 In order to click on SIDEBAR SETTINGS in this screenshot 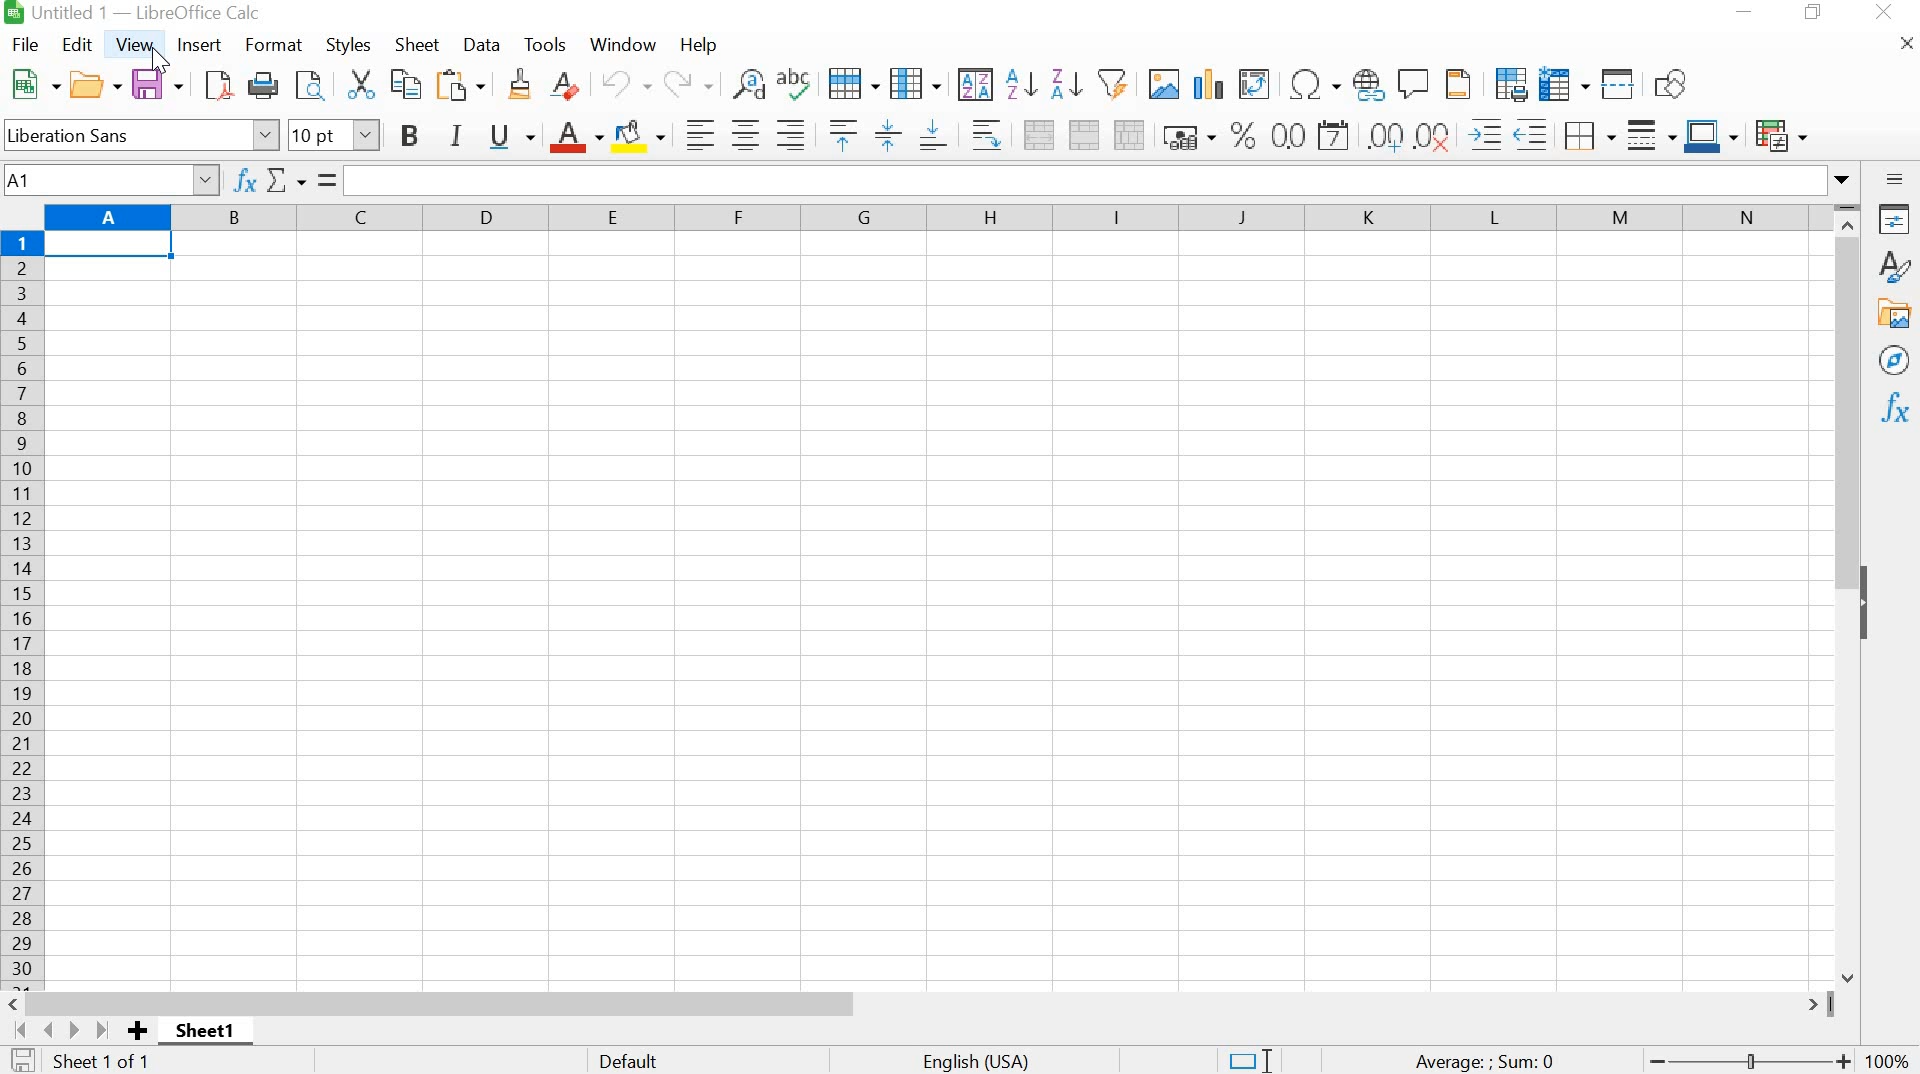, I will do `click(1895, 180)`.